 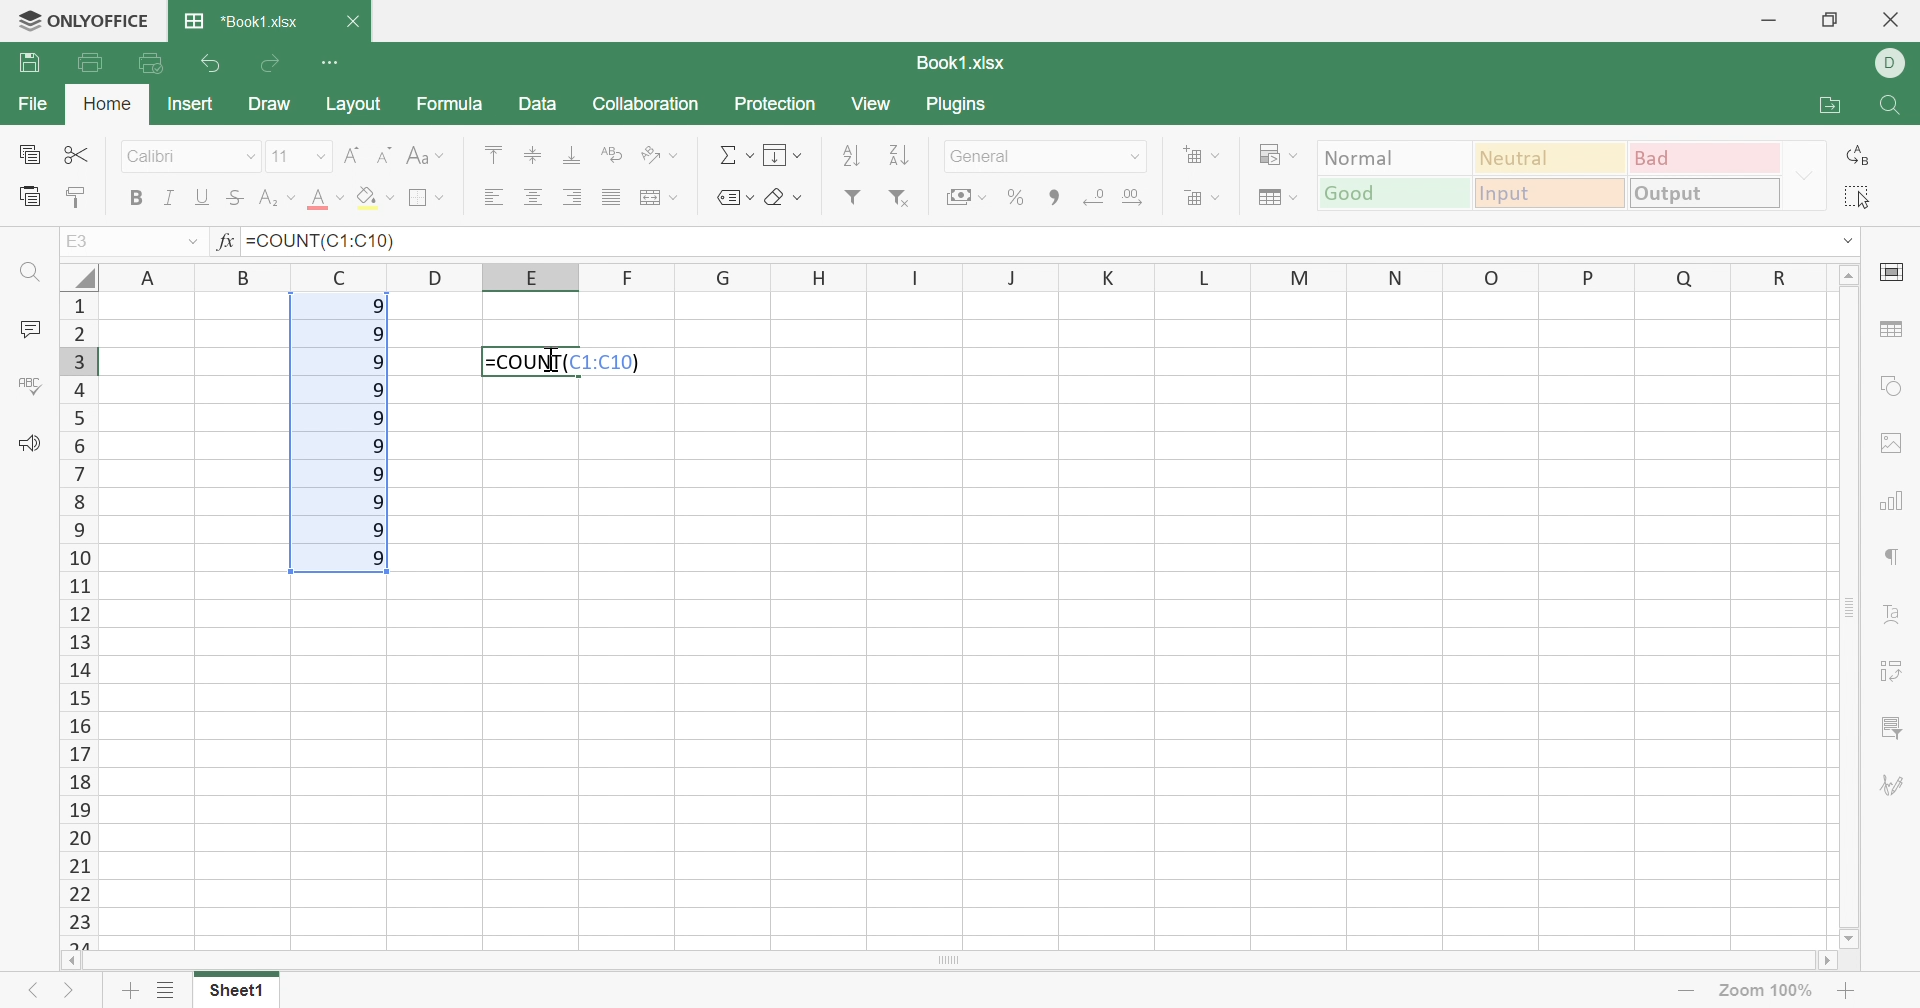 What do you see at coordinates (157, 157) in the screenshot?
I see `Calibri` at bounding box center [157, 157].